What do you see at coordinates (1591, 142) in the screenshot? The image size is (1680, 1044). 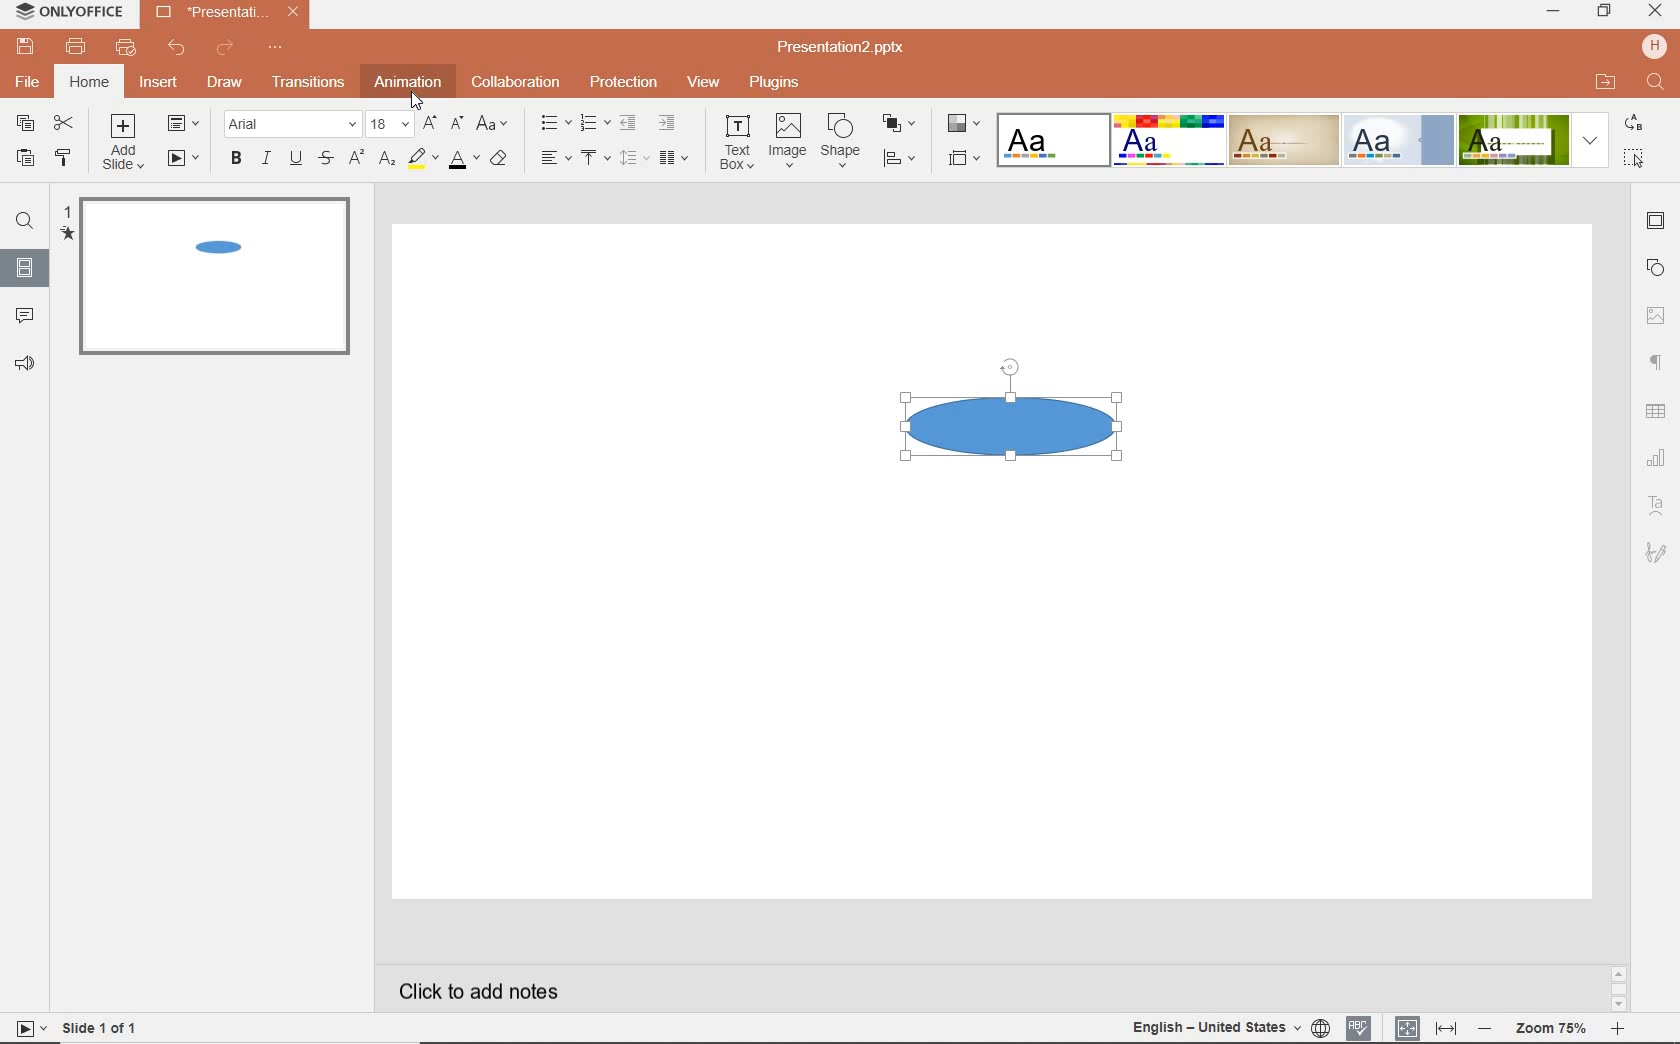 I see `expand` at bounding box center [1591, 142].